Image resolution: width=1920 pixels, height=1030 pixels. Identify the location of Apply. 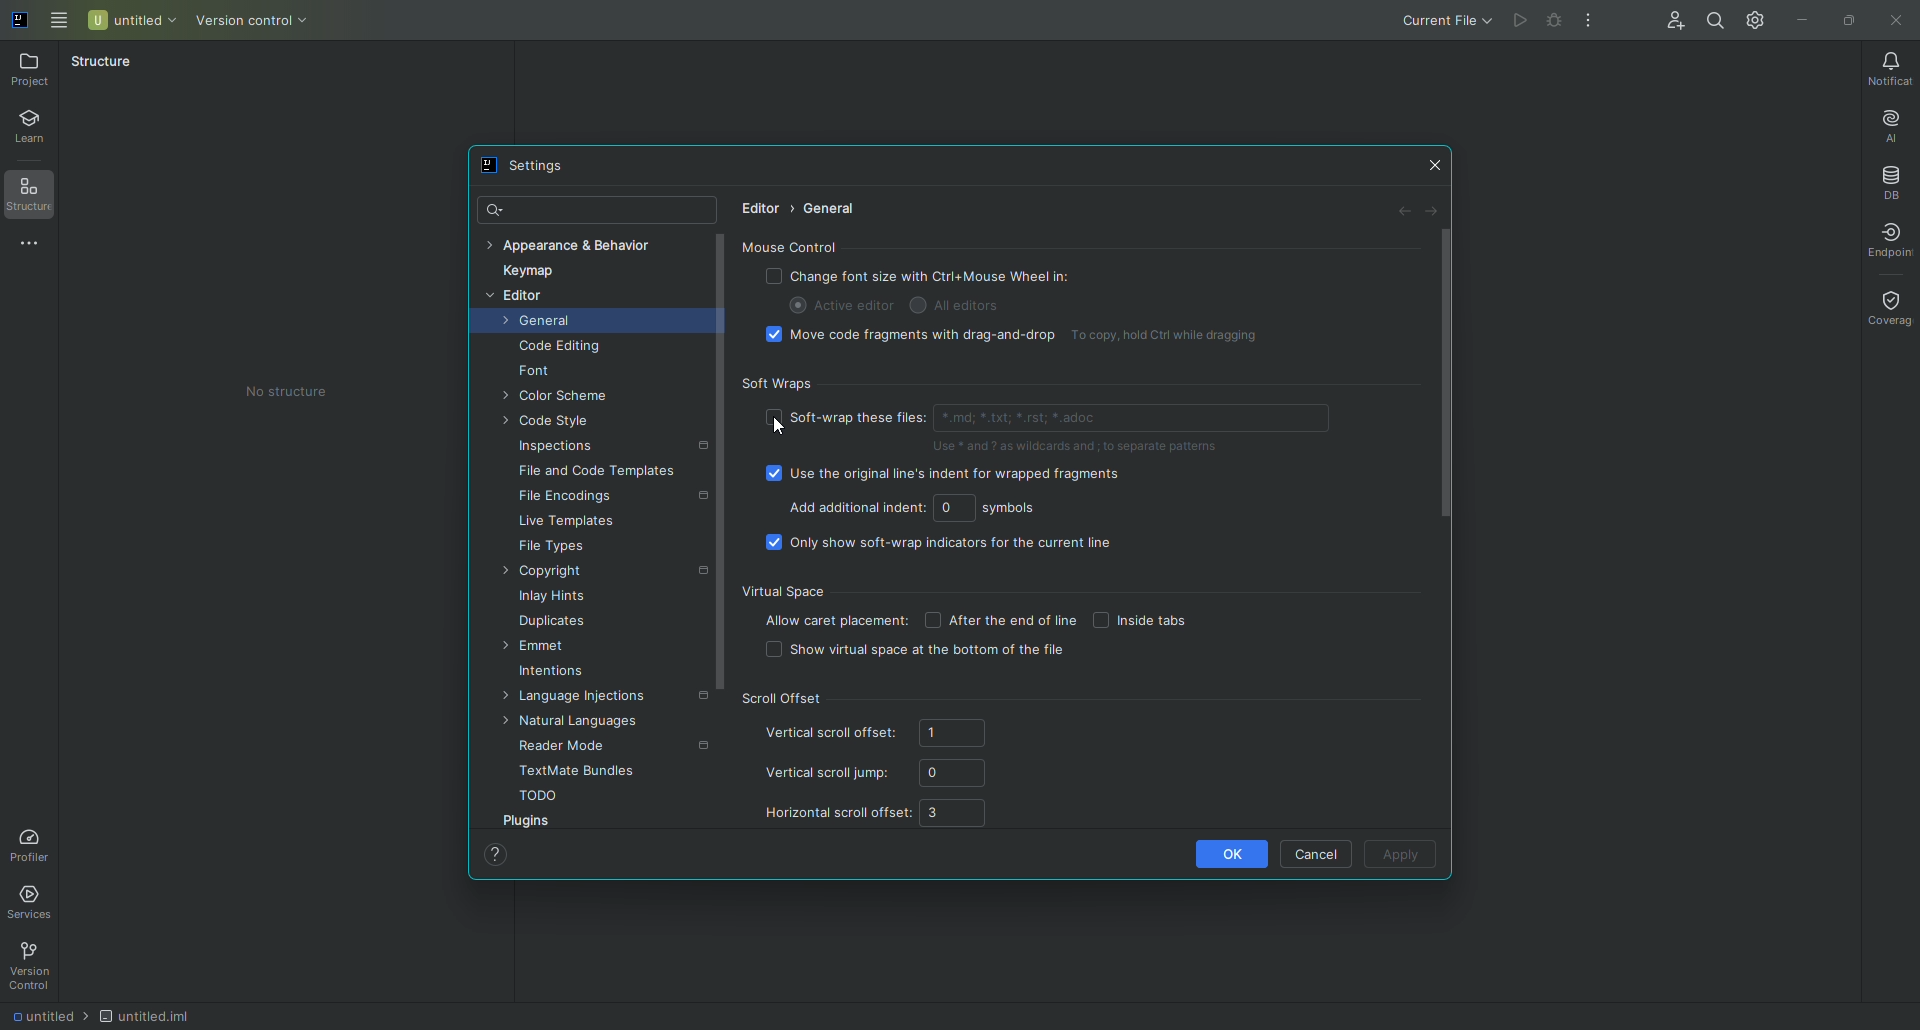
(1399, 856).